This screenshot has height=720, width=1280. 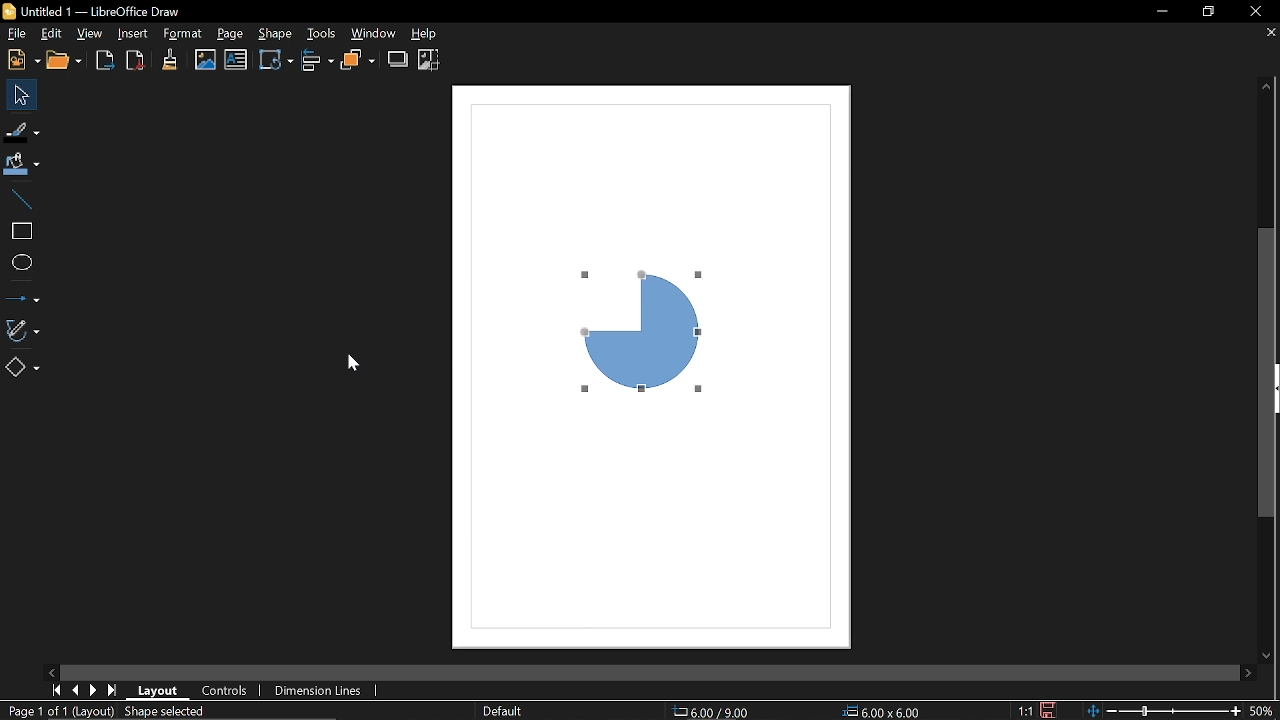 What do you see at coordinates (428, 60) in the screenshot?
I see `Crop` at bounding box center [428, 60].